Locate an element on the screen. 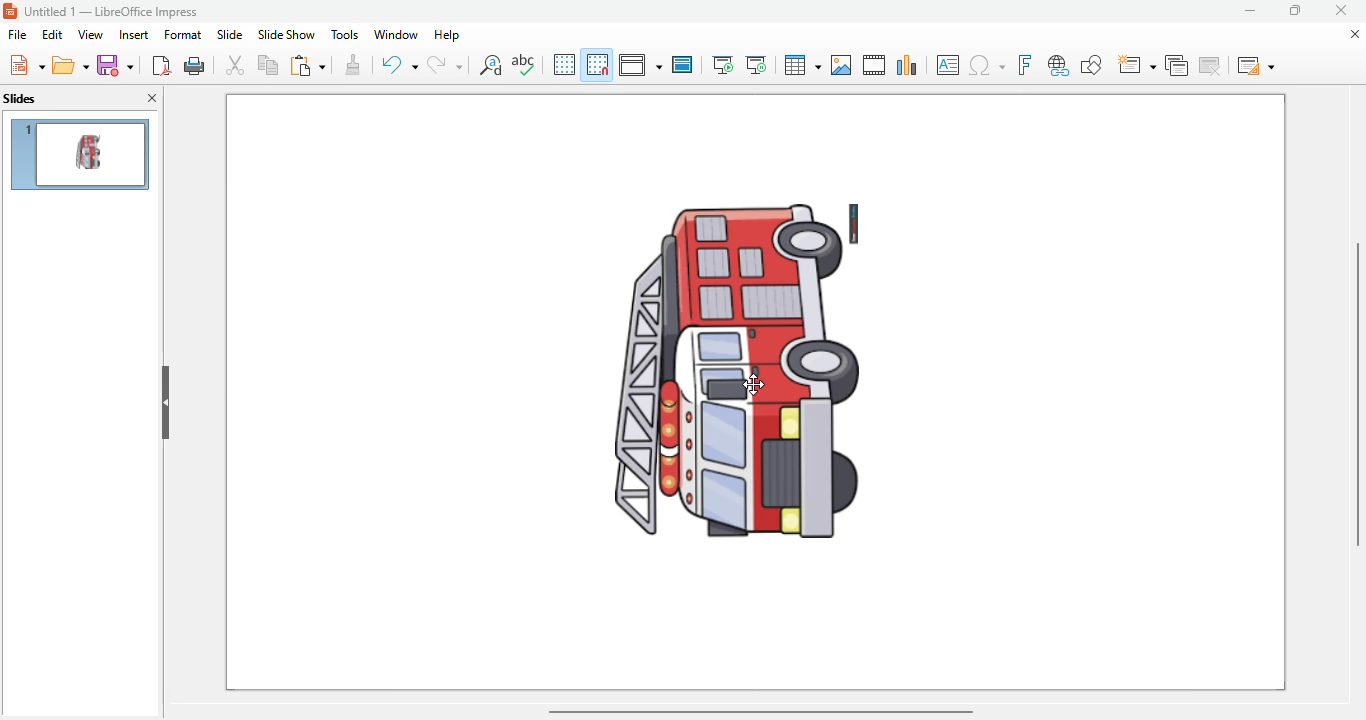 This screenshot has width=1366, height=720. insert image is located at coordinates (841, 65).